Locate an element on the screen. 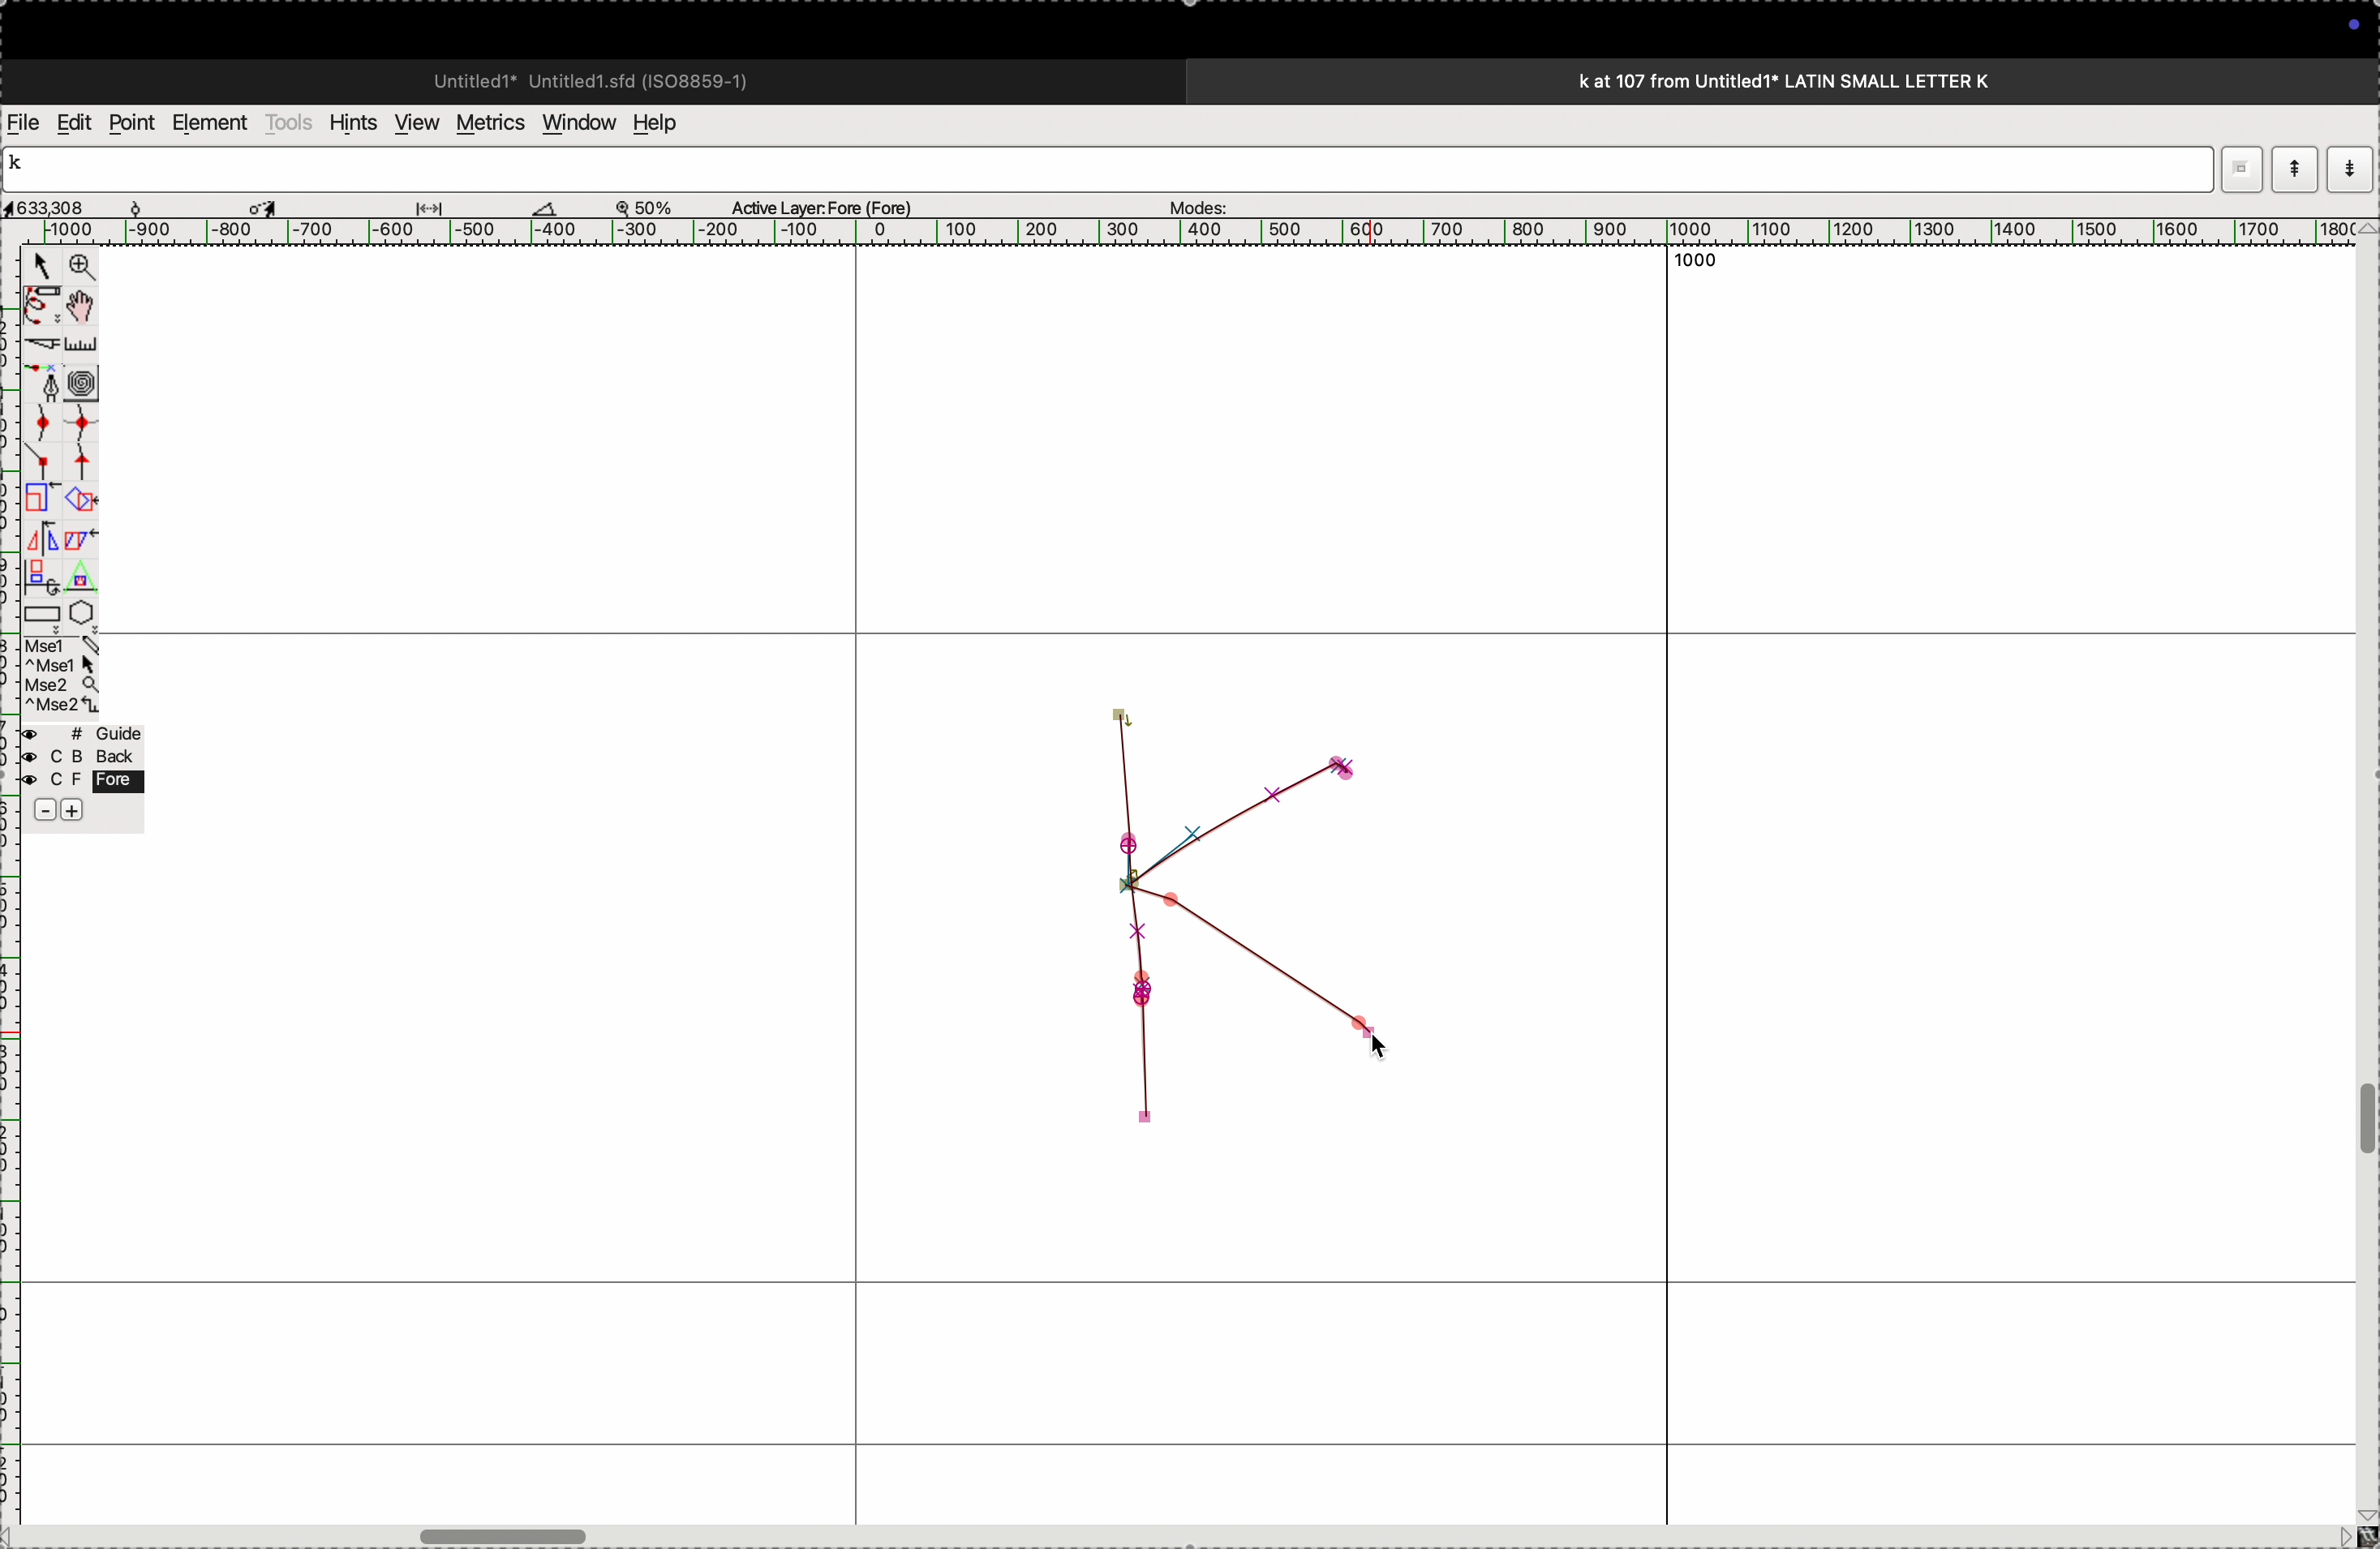 This screenshot has height=1549, width=2380. tools is located at coordinates (289, 122).